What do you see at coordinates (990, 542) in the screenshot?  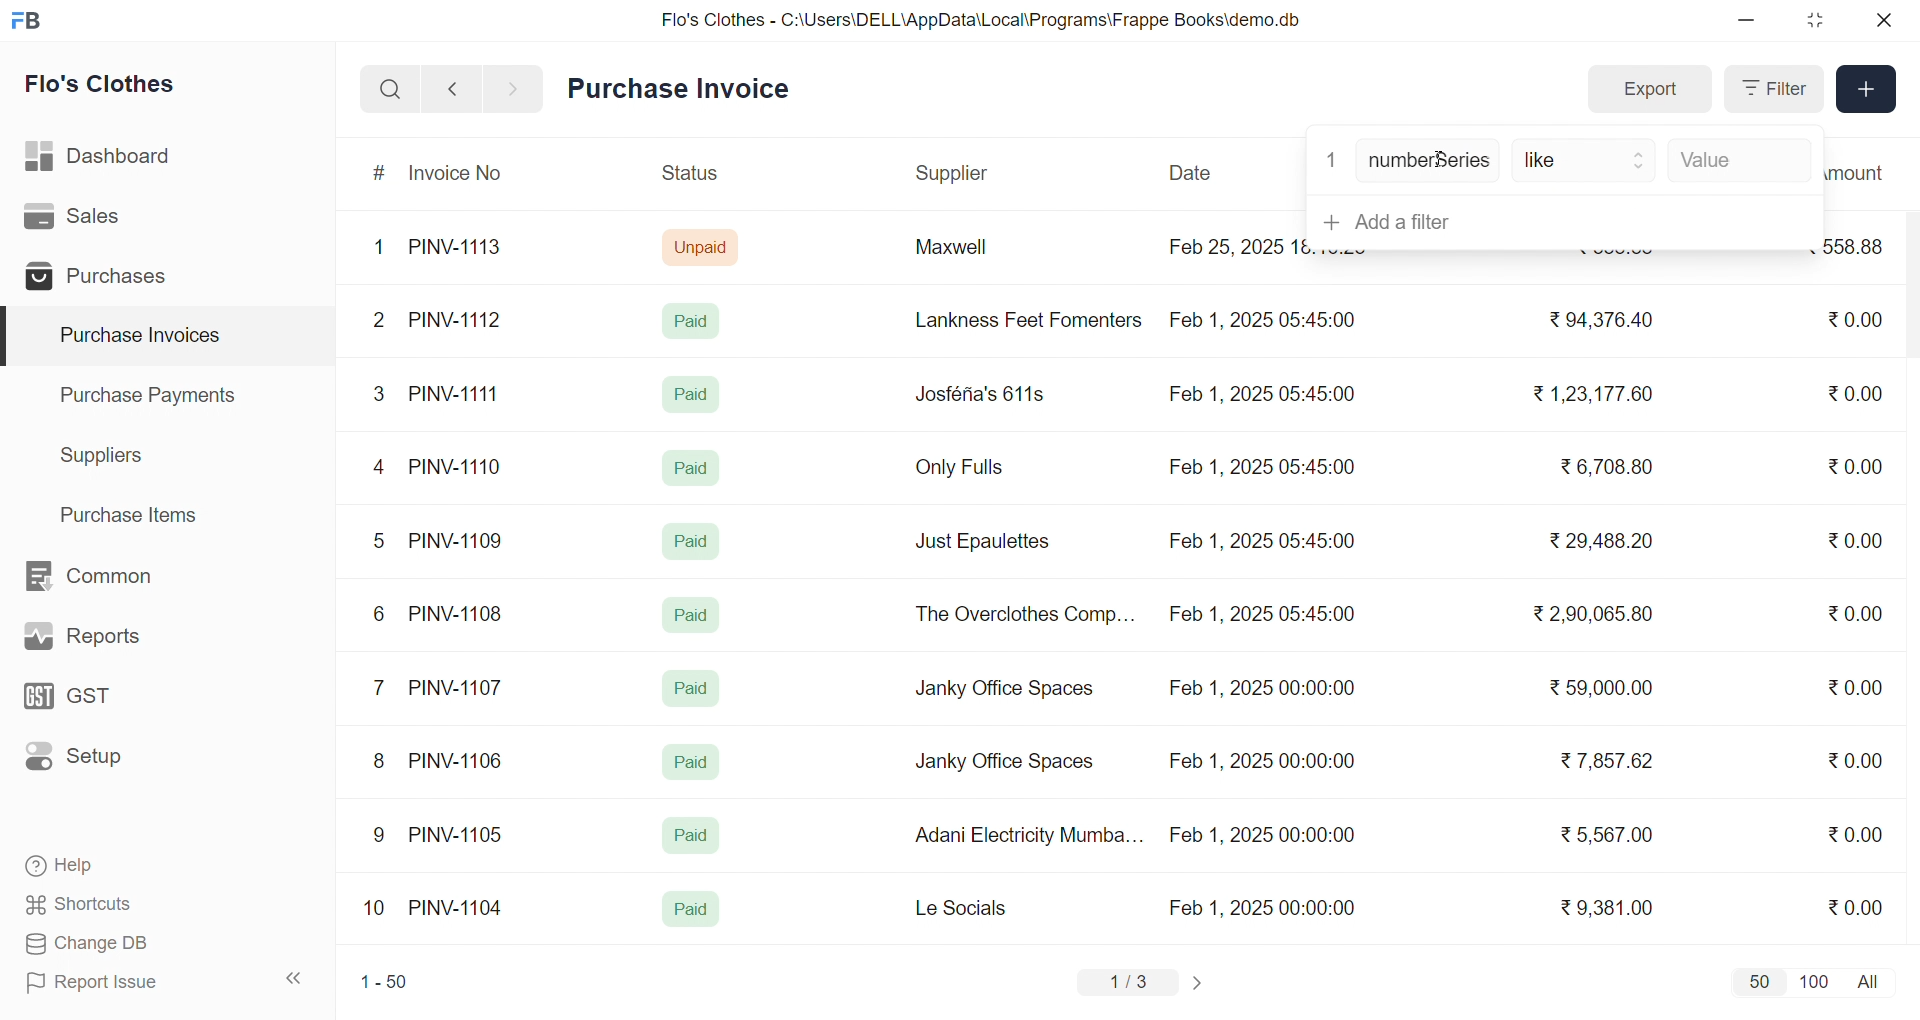 I see `Just Epaulettes` at bounding box center [990, 542].